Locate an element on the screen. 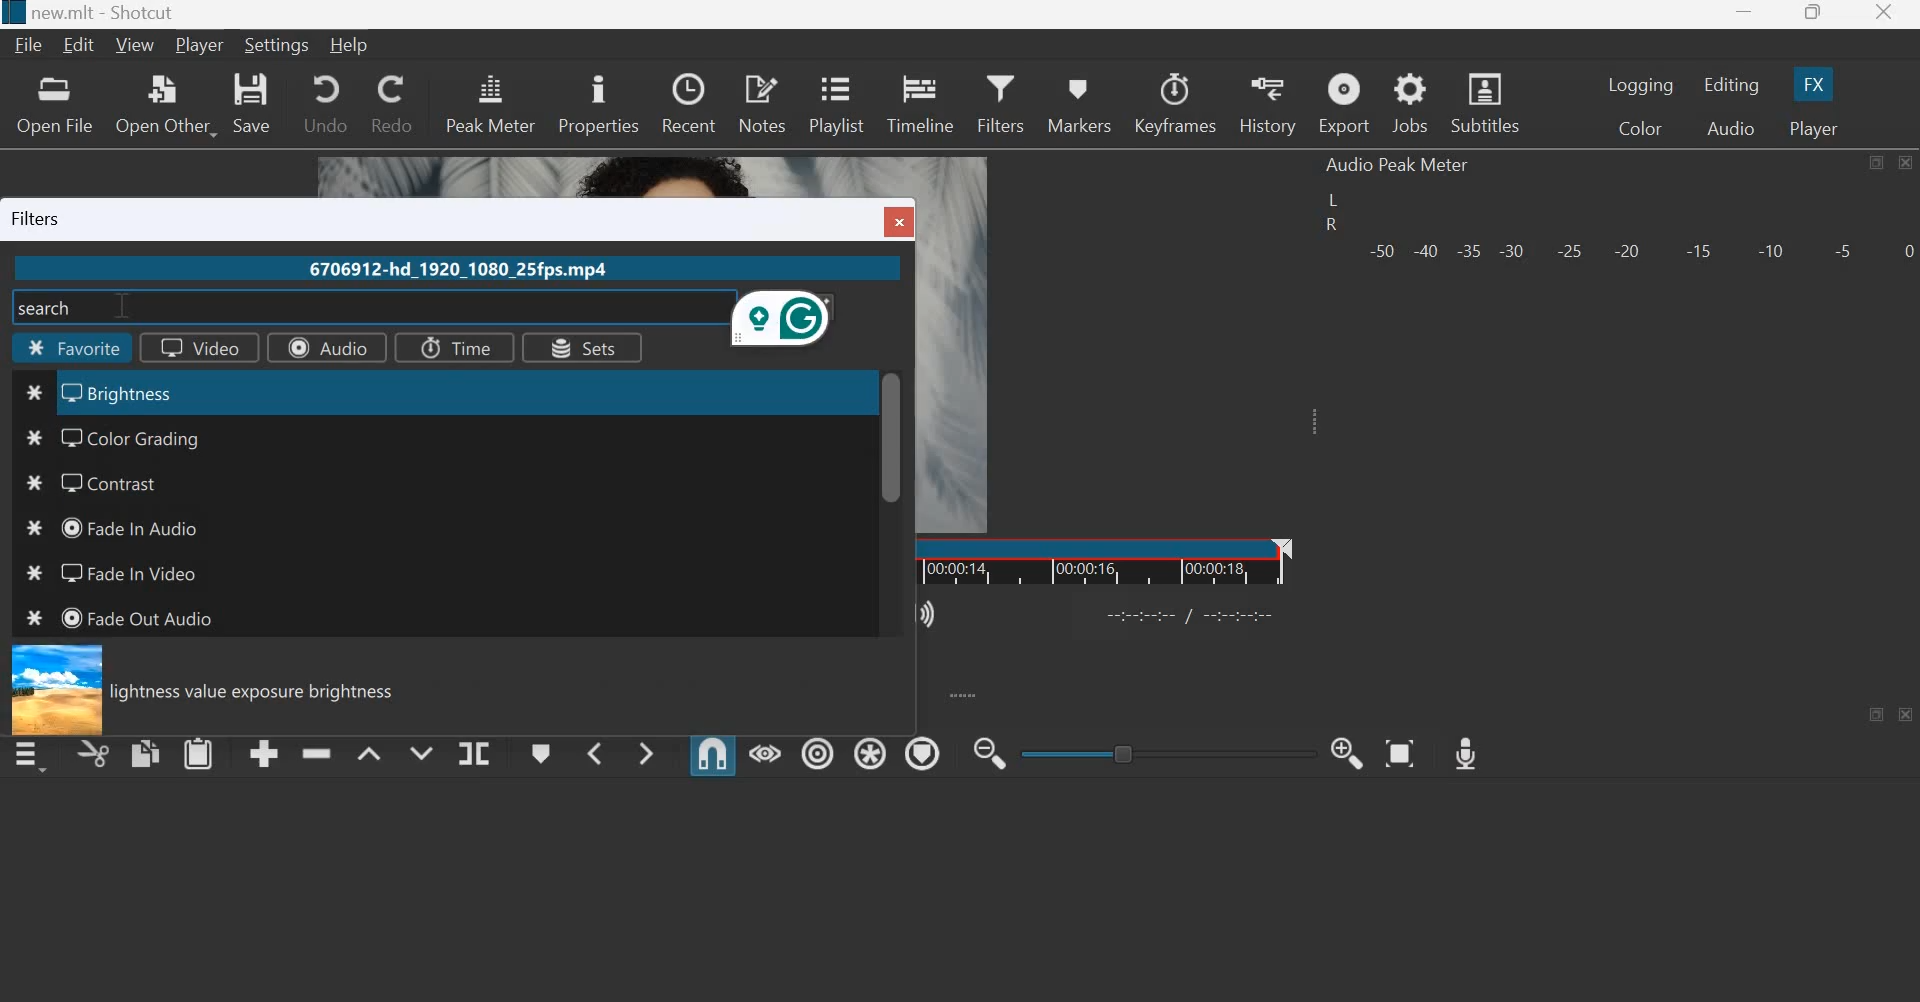   is located at coordinates (892, 437).